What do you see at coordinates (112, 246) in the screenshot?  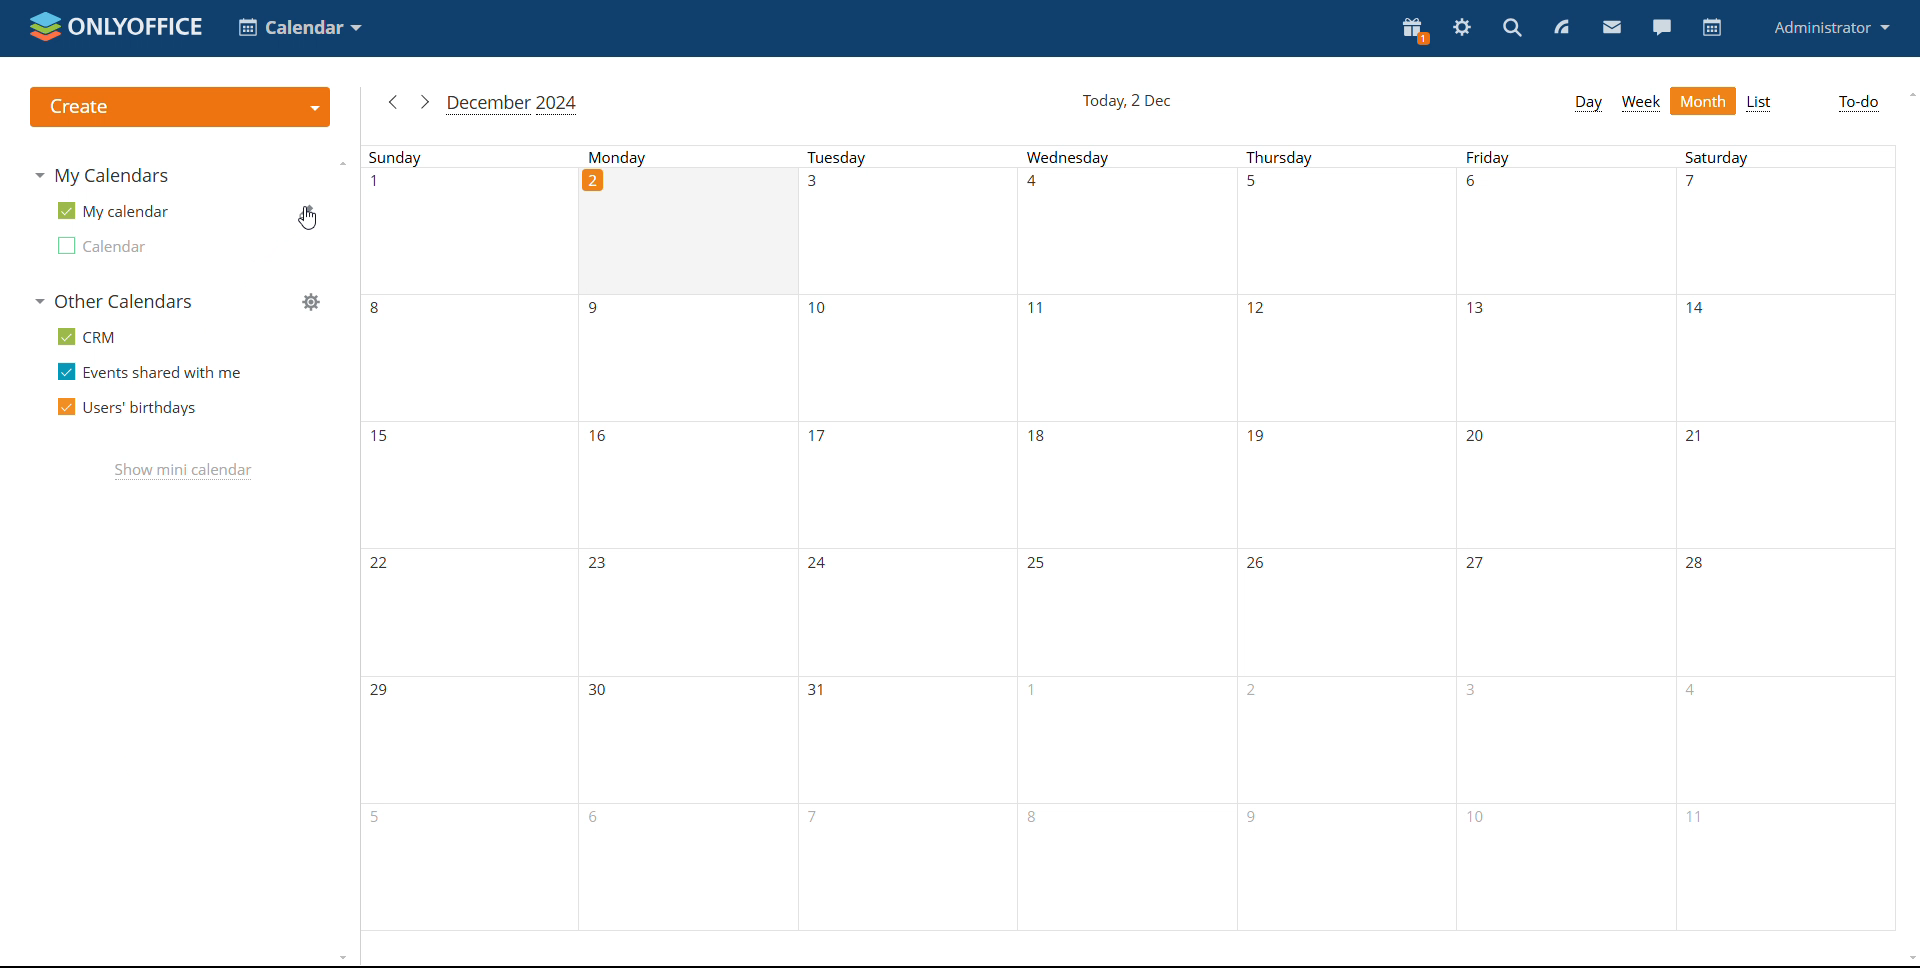 I see `other calendar` at bounding box center [112, 246].